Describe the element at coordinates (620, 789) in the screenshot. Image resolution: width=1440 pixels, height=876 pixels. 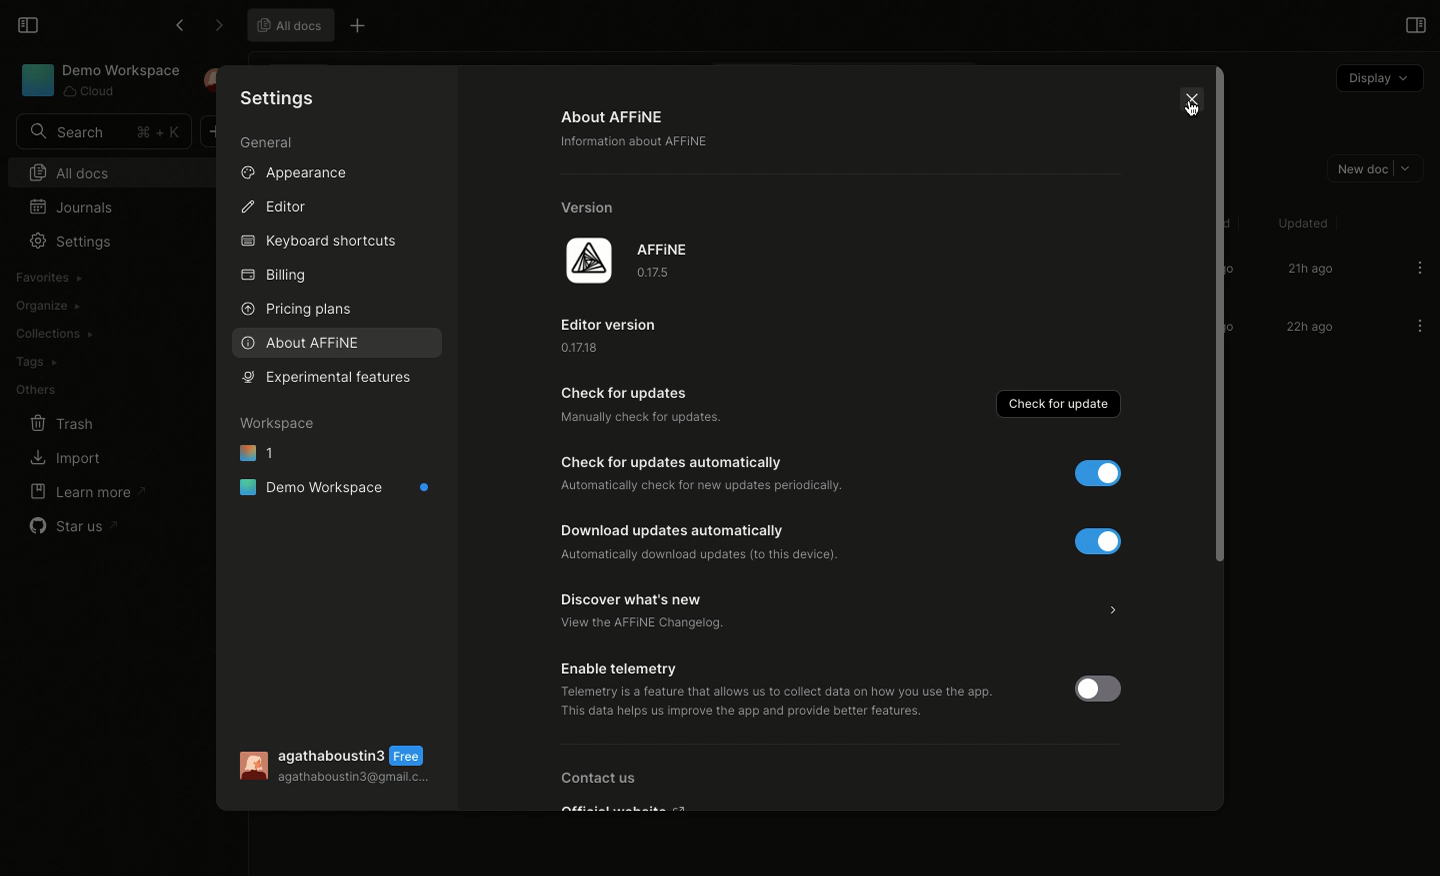
I see `Contact us` at that location.